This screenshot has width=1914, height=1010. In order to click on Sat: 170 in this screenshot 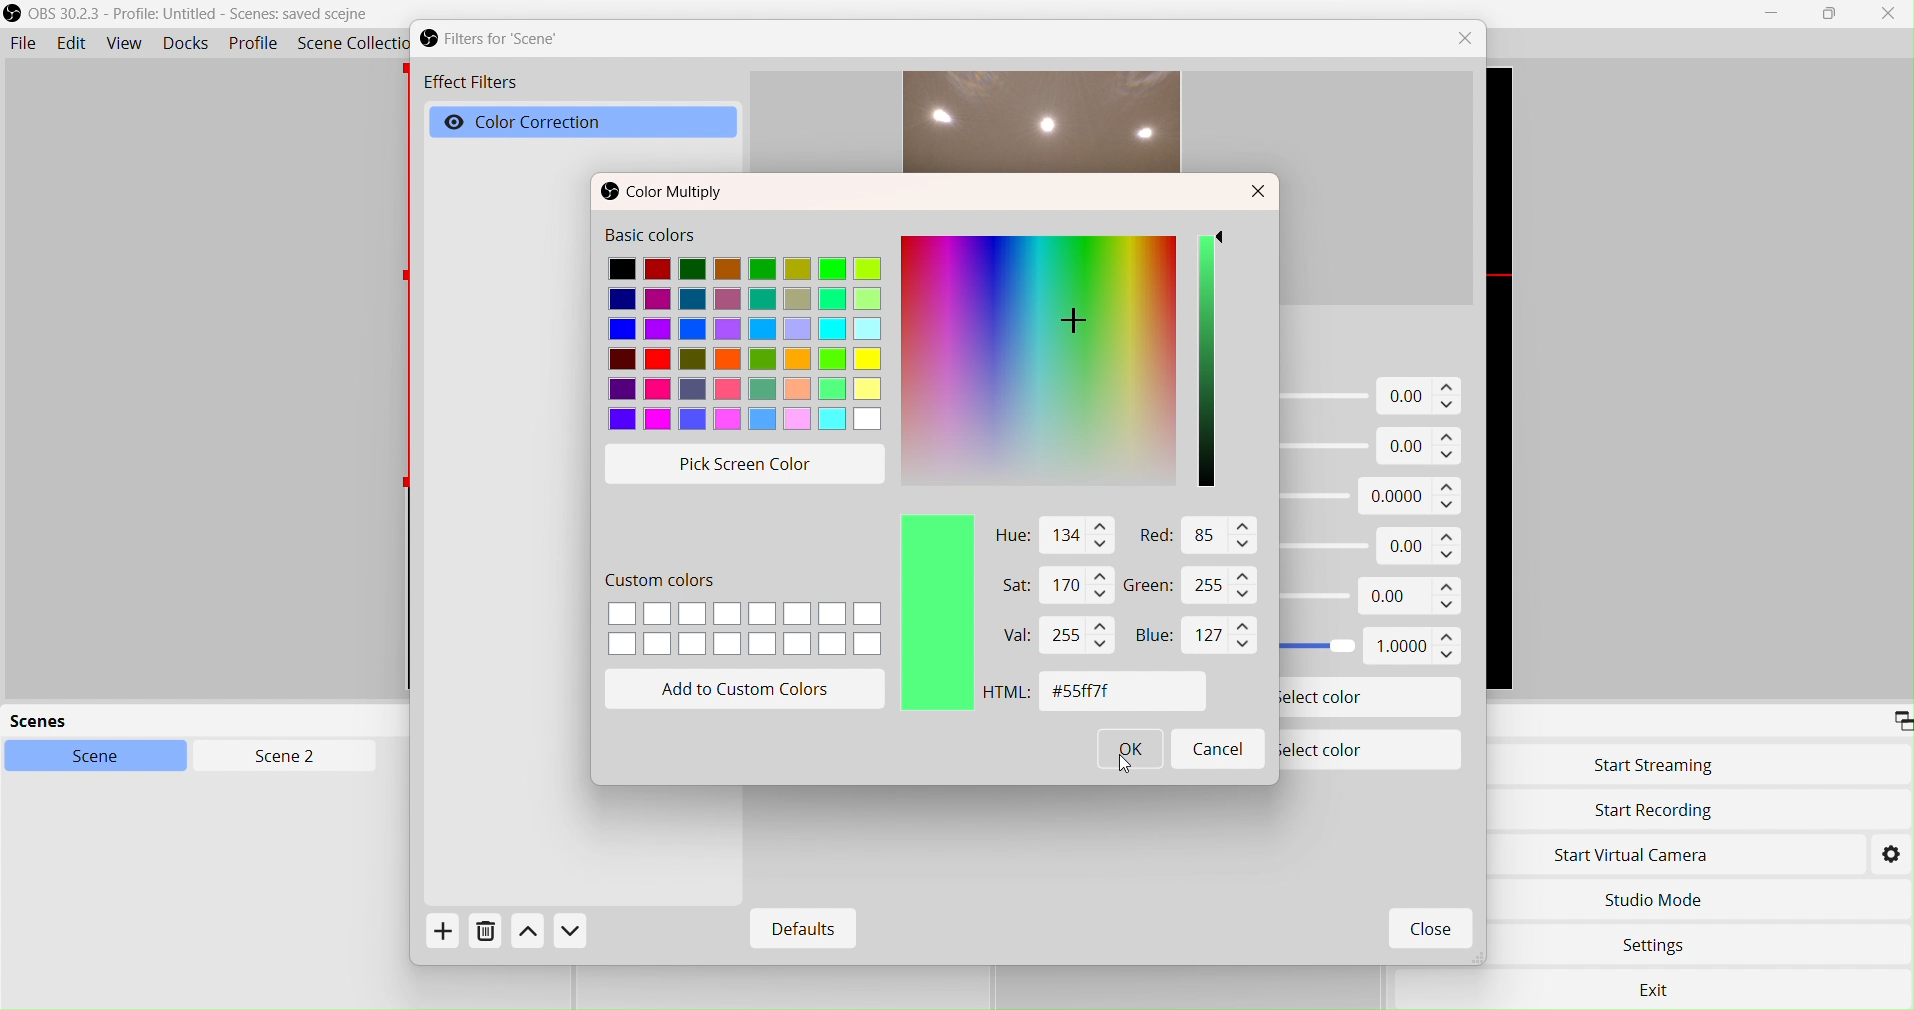, I will do `click(1043, 586)`.